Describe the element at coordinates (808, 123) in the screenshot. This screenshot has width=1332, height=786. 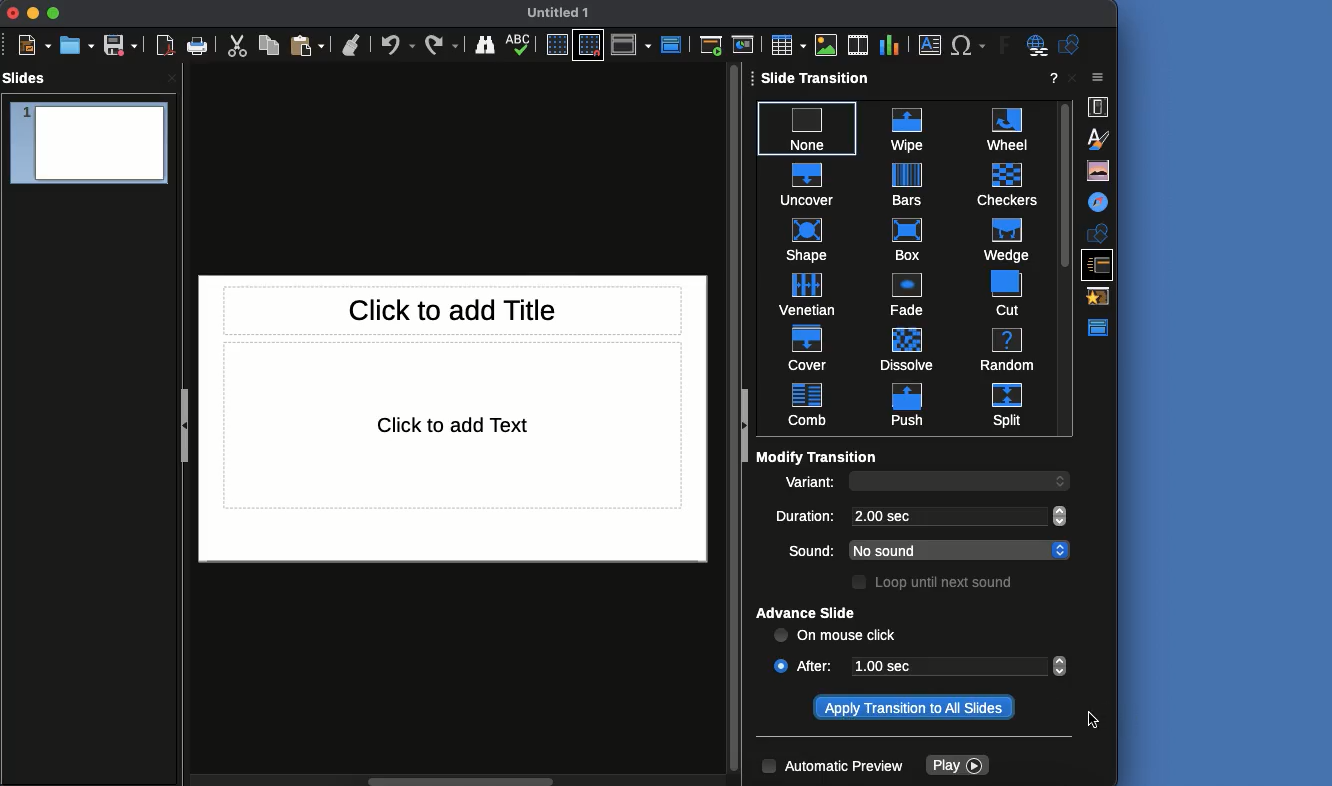
I see `none` at that location.